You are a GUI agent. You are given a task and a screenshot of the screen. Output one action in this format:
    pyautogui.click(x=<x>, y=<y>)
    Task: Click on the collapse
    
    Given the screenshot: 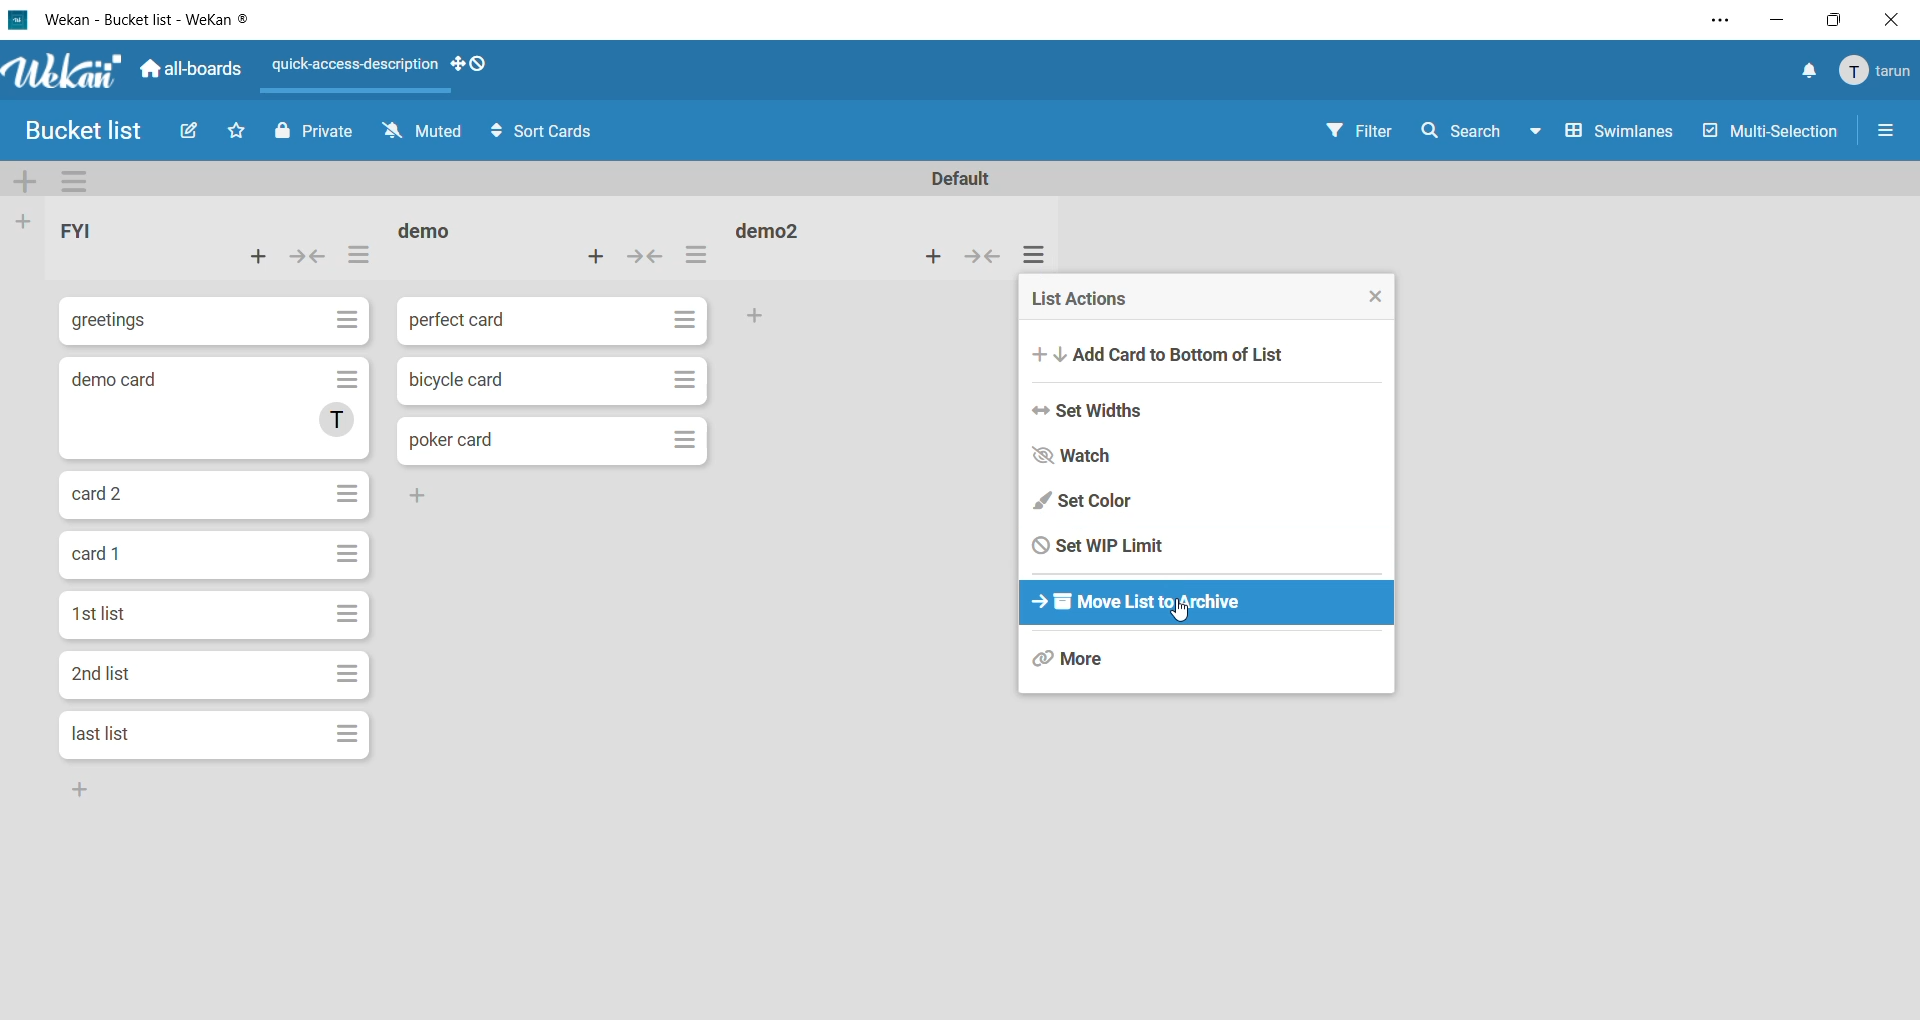 What is the action you would take?
    pyautogui.click(x=309, y=257)
    